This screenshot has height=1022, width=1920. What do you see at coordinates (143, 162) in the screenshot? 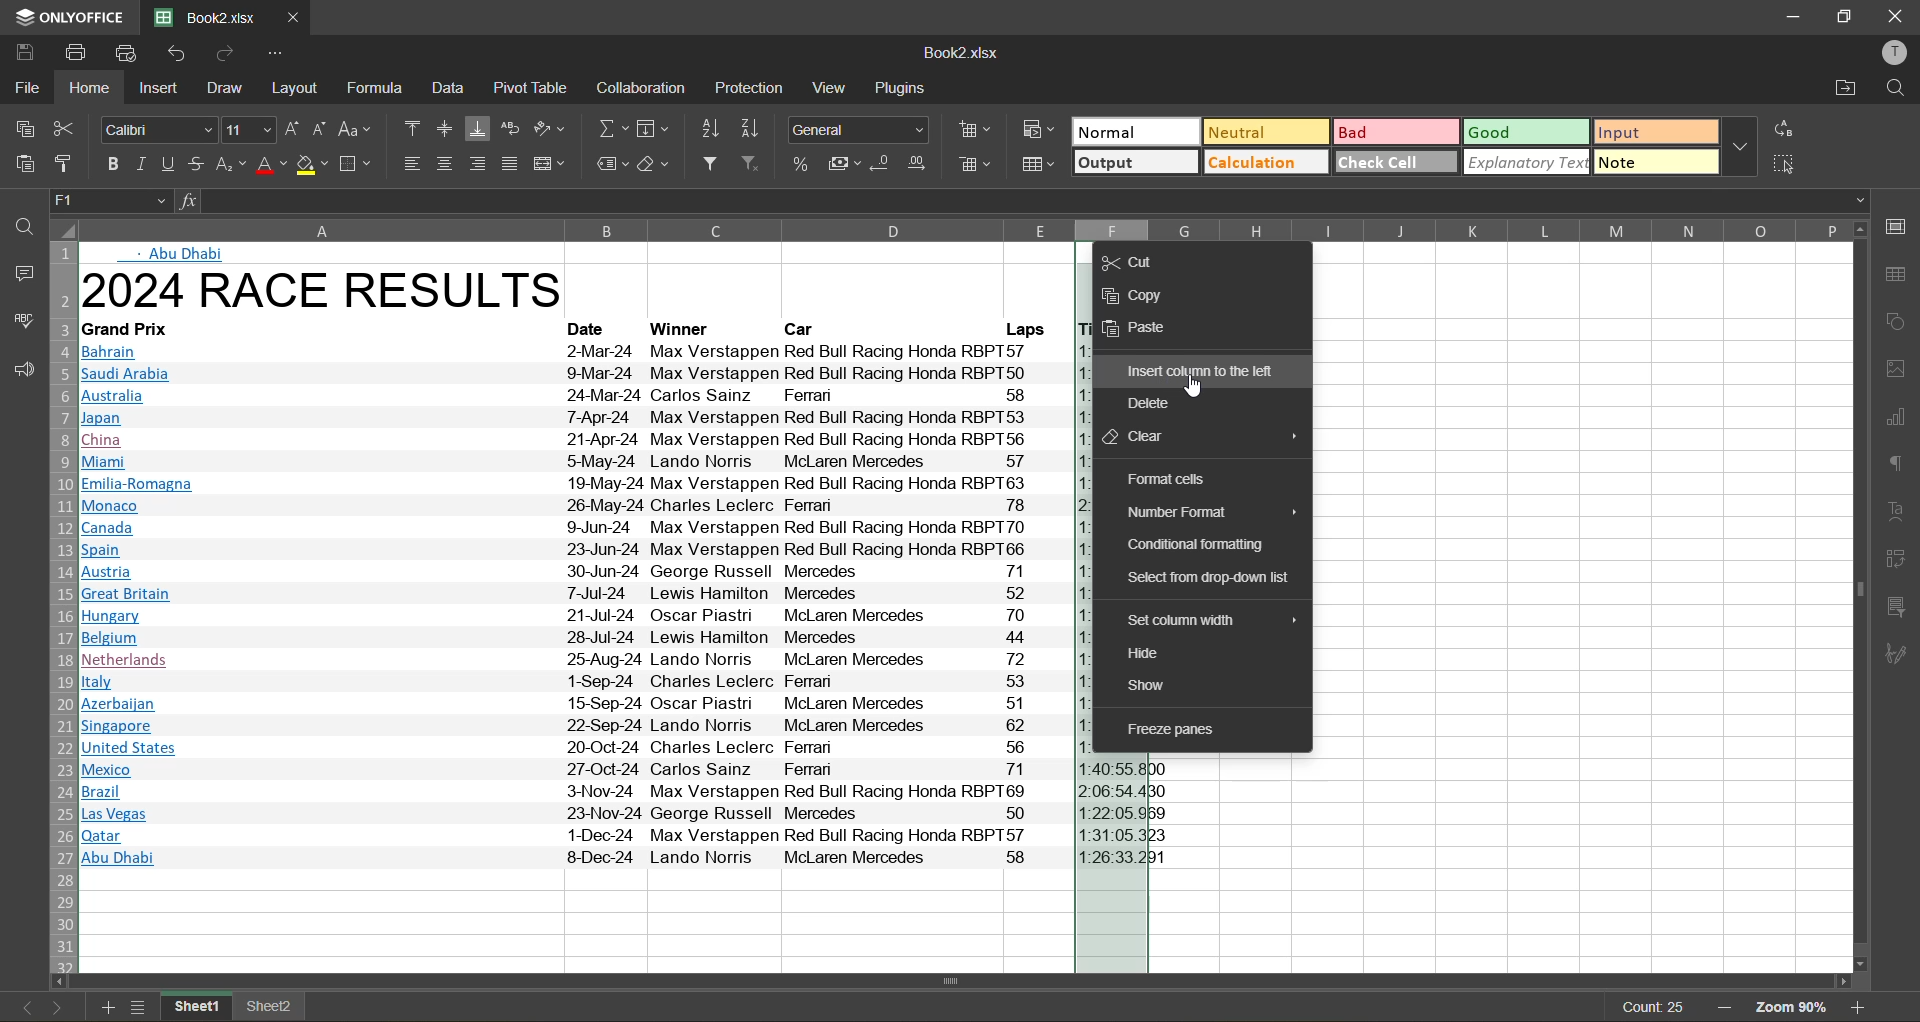
I see `italic` at bounding box center [143, 162].